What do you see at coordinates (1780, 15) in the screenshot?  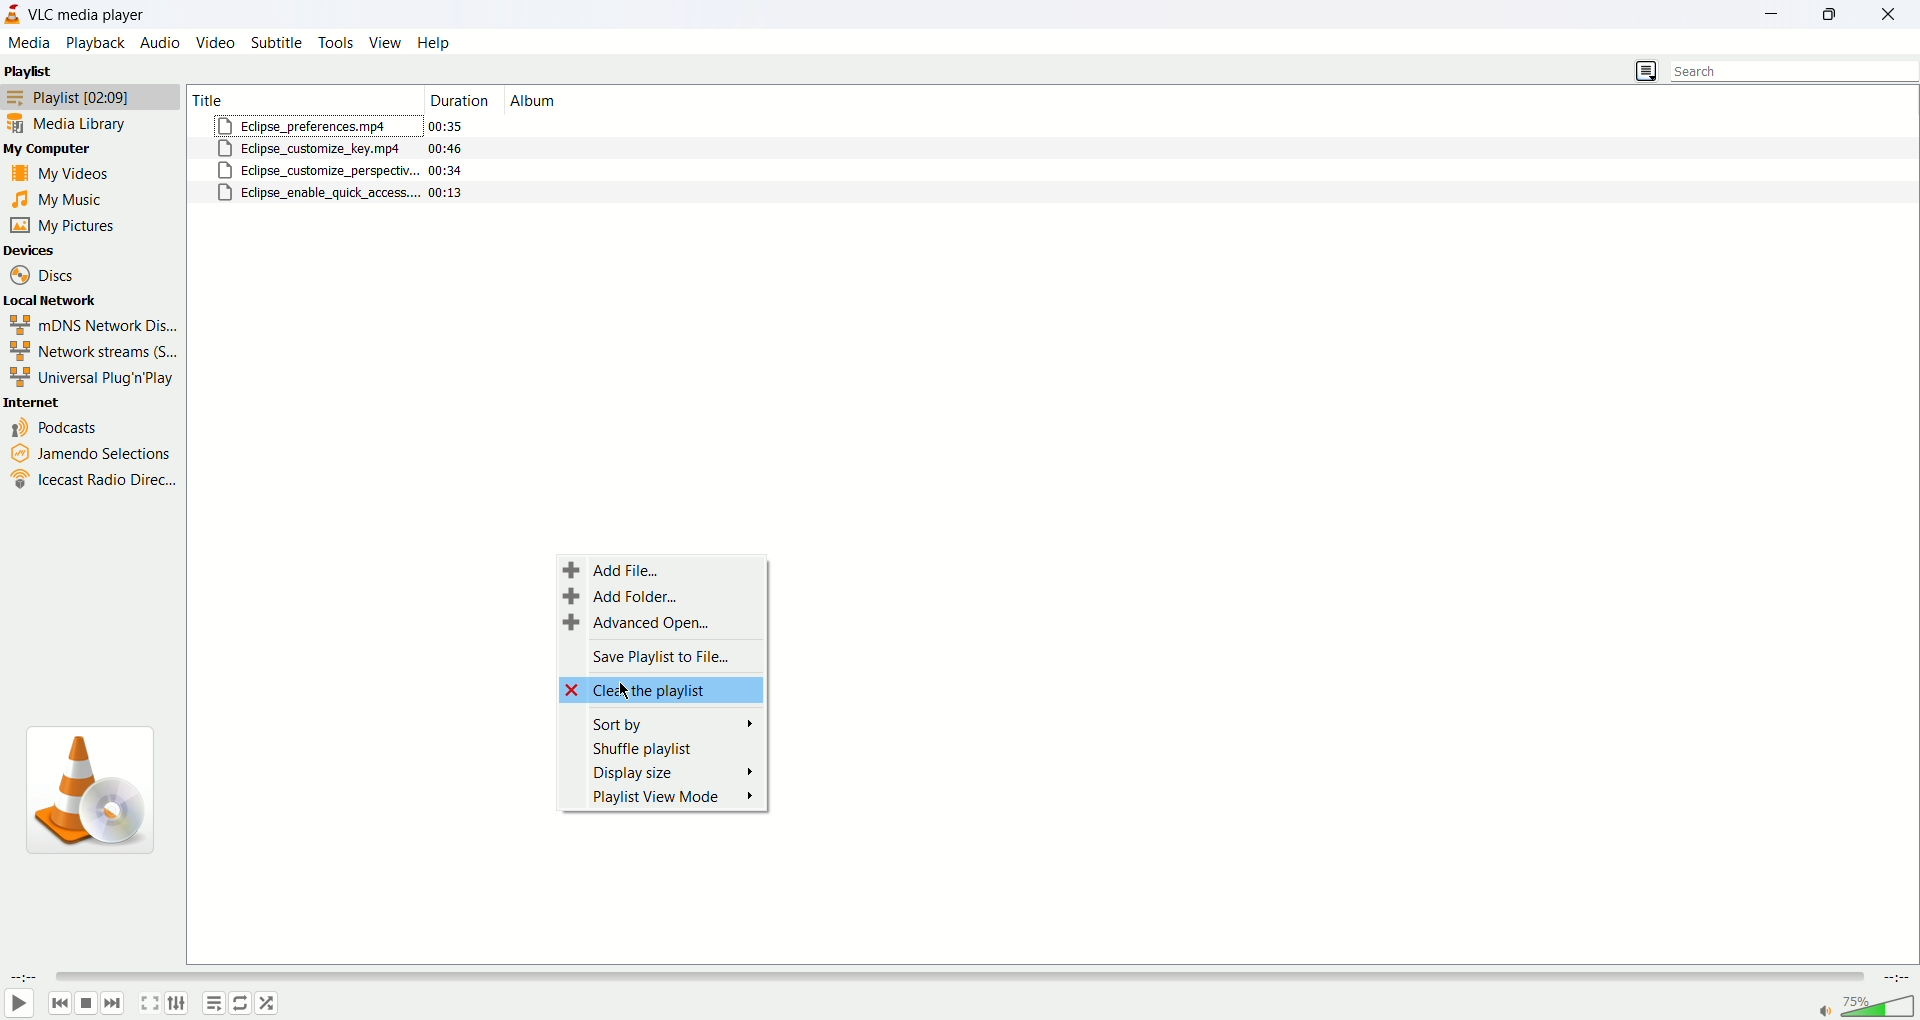 I see `minimize` at bounding box center [1780, 15].